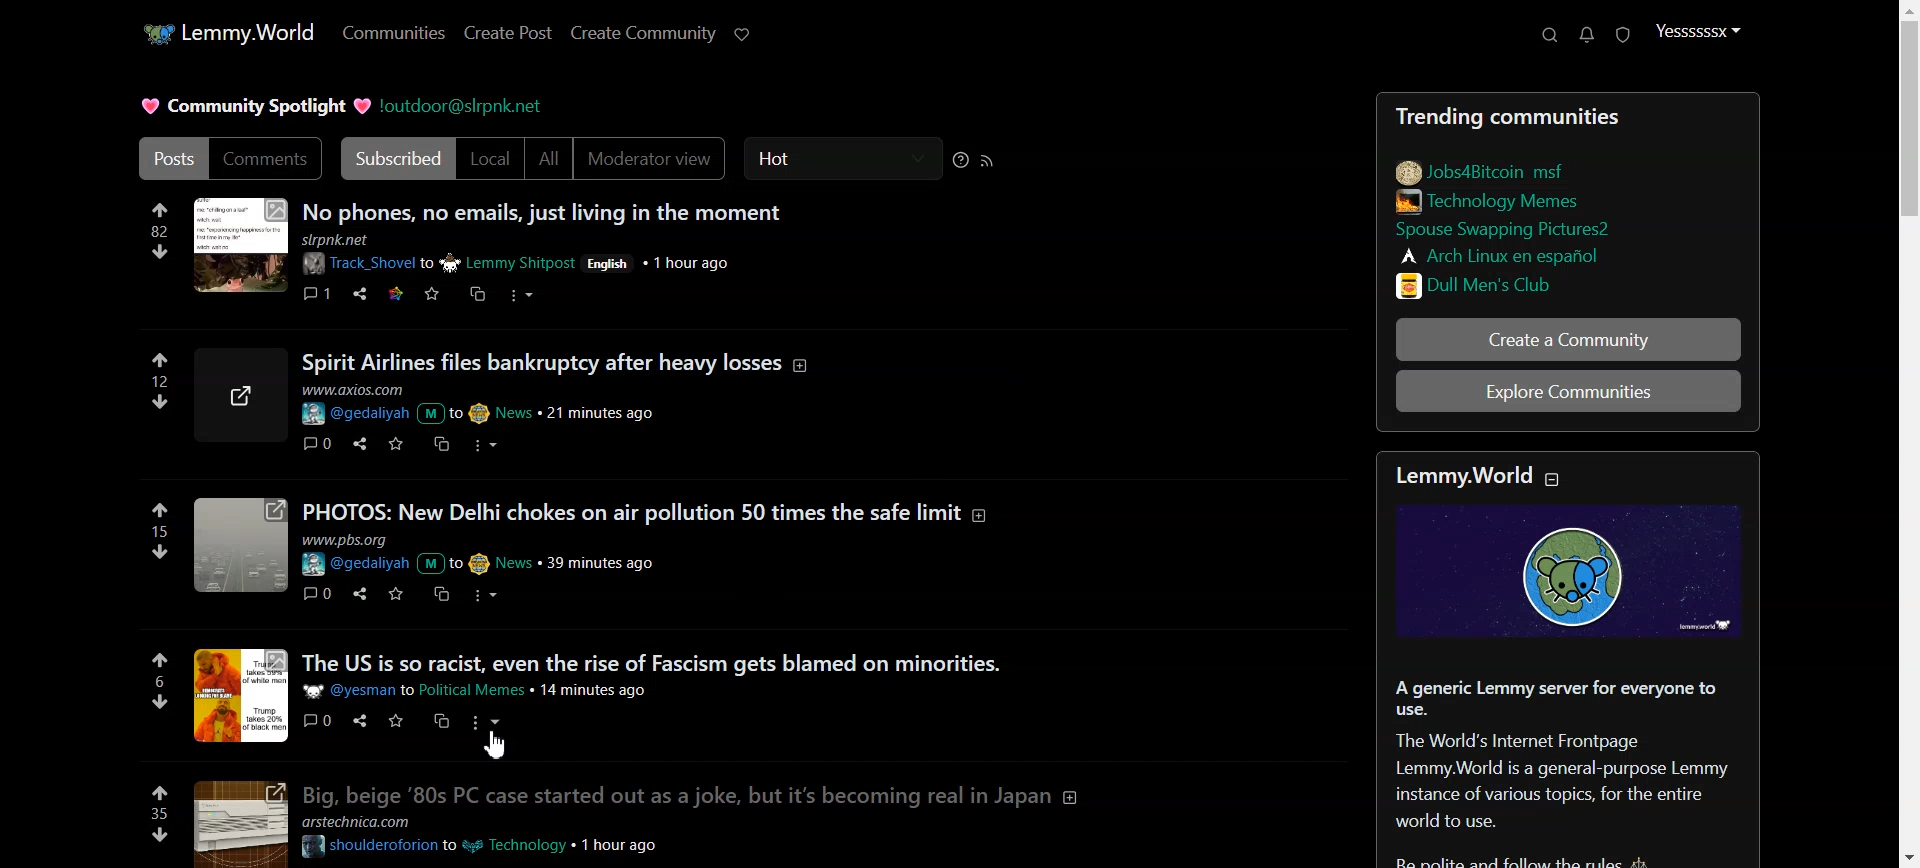 The width and height of the screenshot is (1920, 868). I want to click on upvote, so click(161, 660).